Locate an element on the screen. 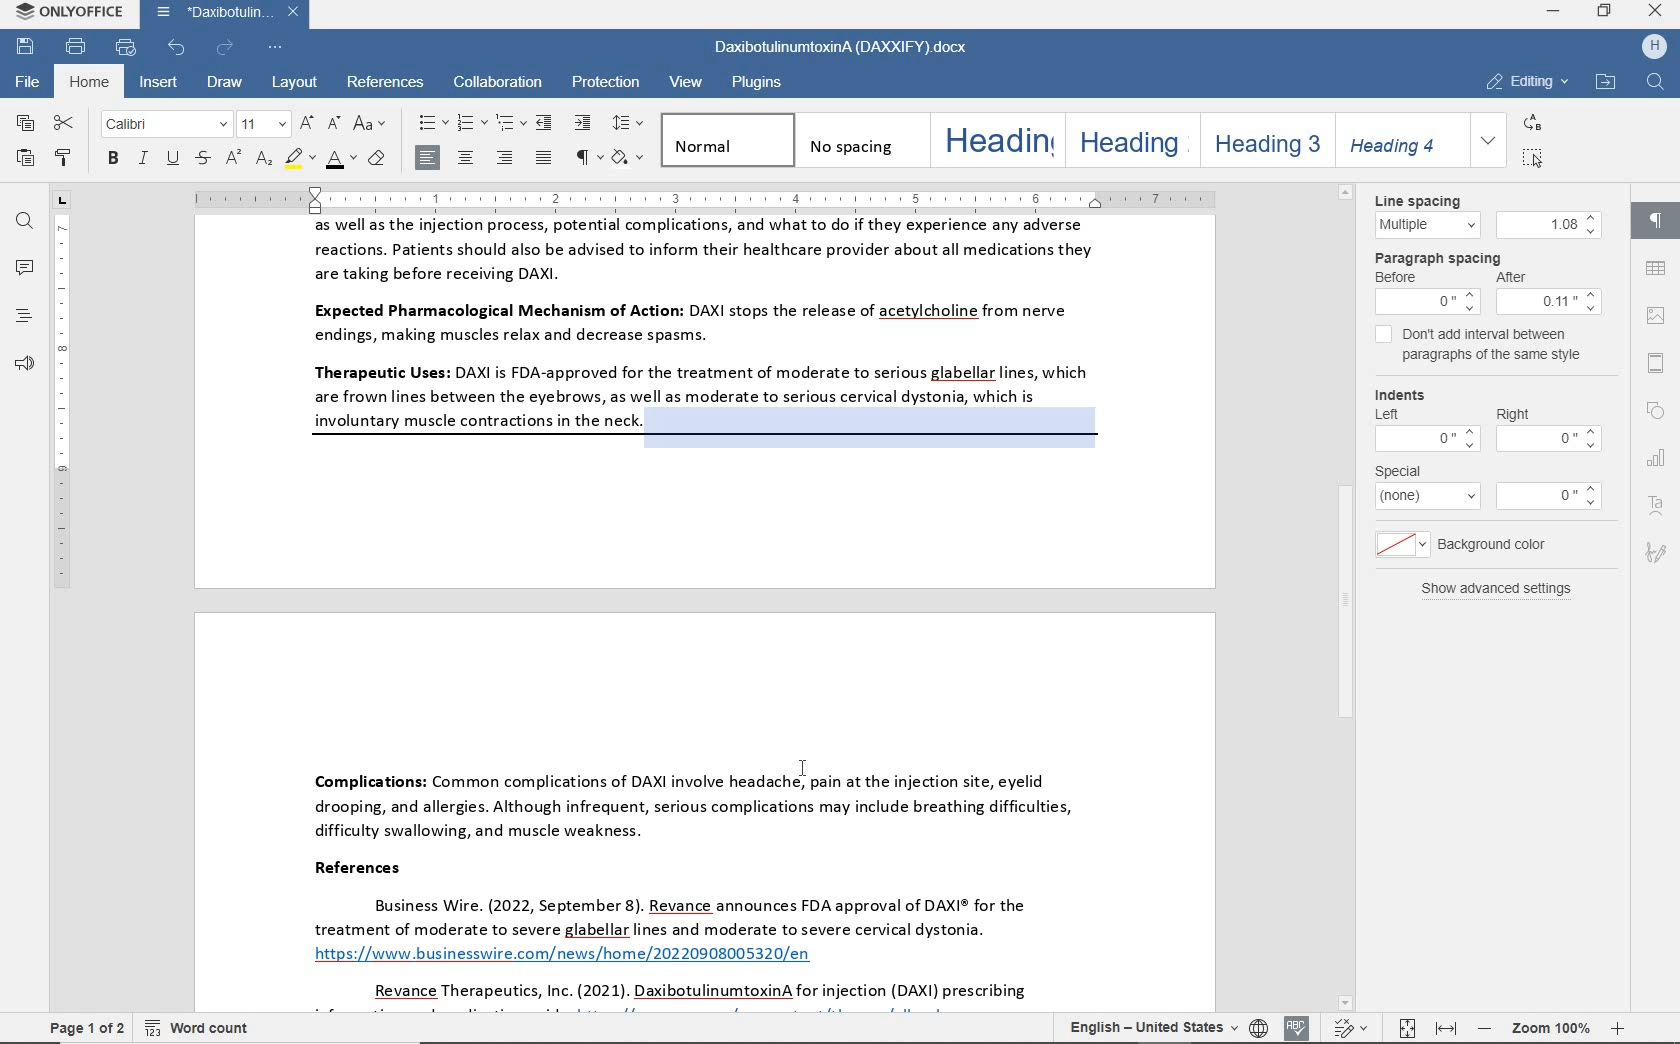  feedback & support is located at coordinates (21, 365).